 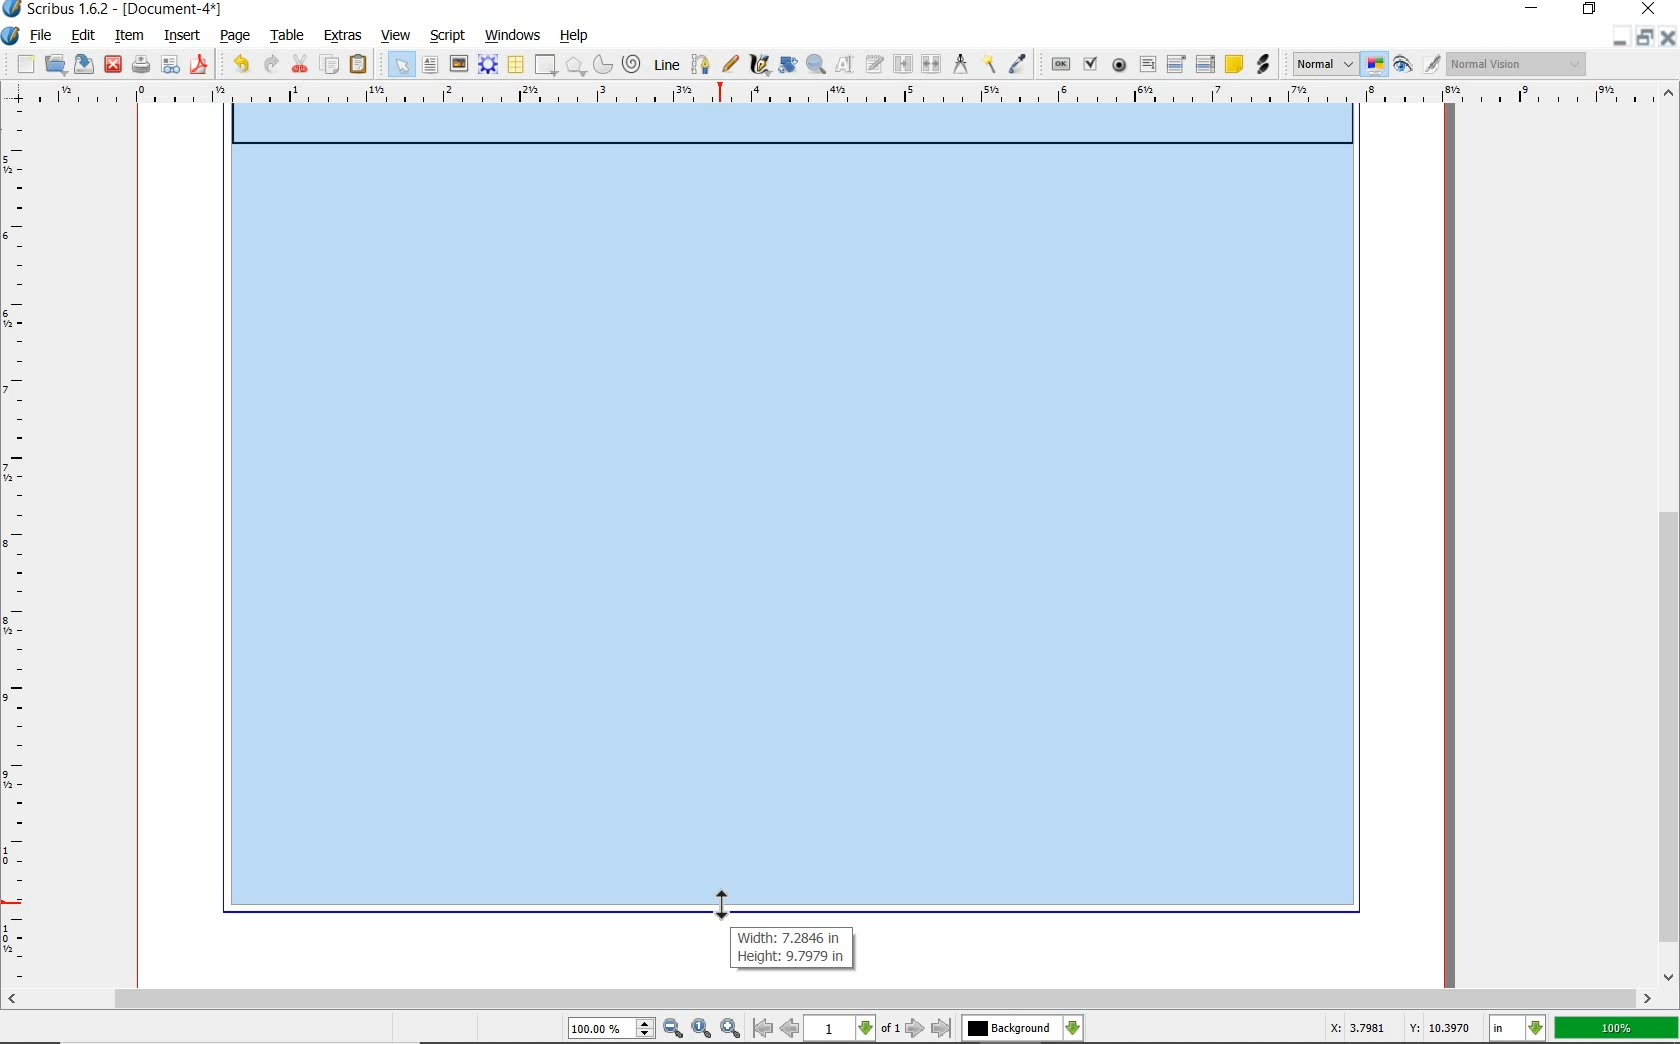 I want to click on rotate item, so click(x=787, y=66).